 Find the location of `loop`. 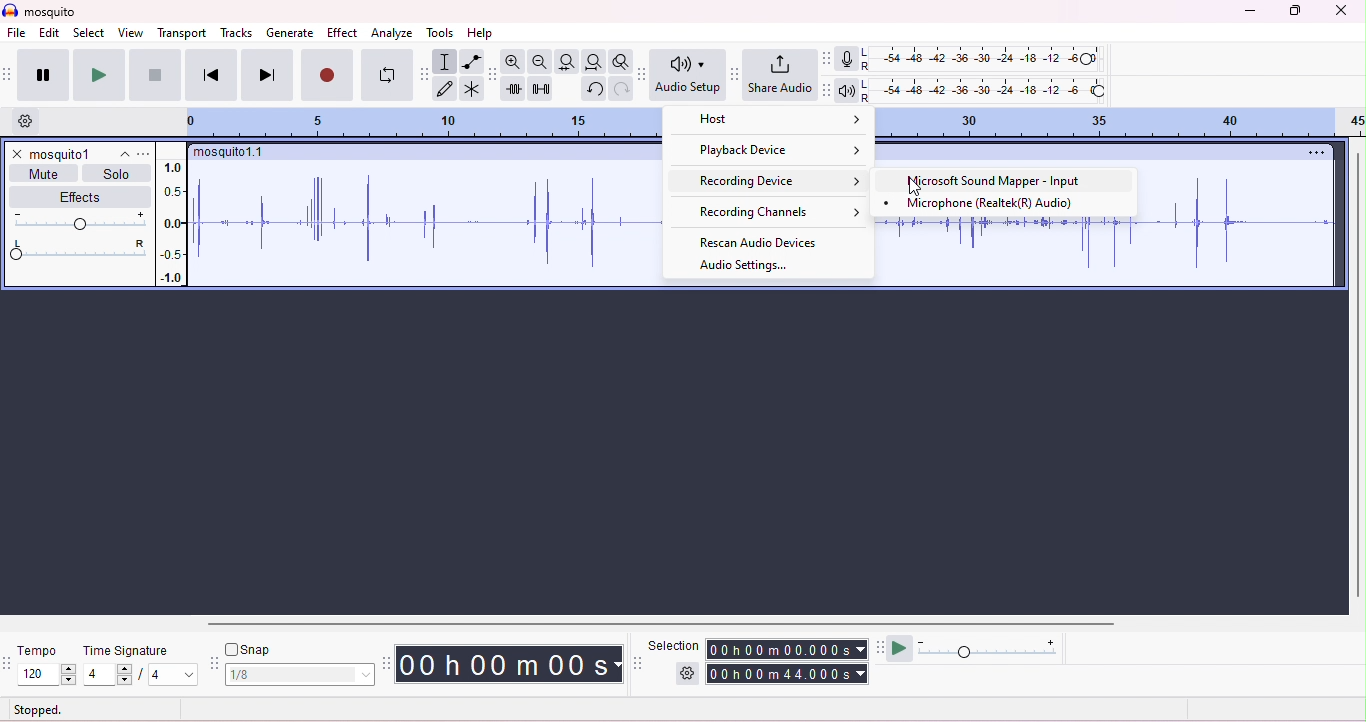

loop is located at coordinates (386, 75).